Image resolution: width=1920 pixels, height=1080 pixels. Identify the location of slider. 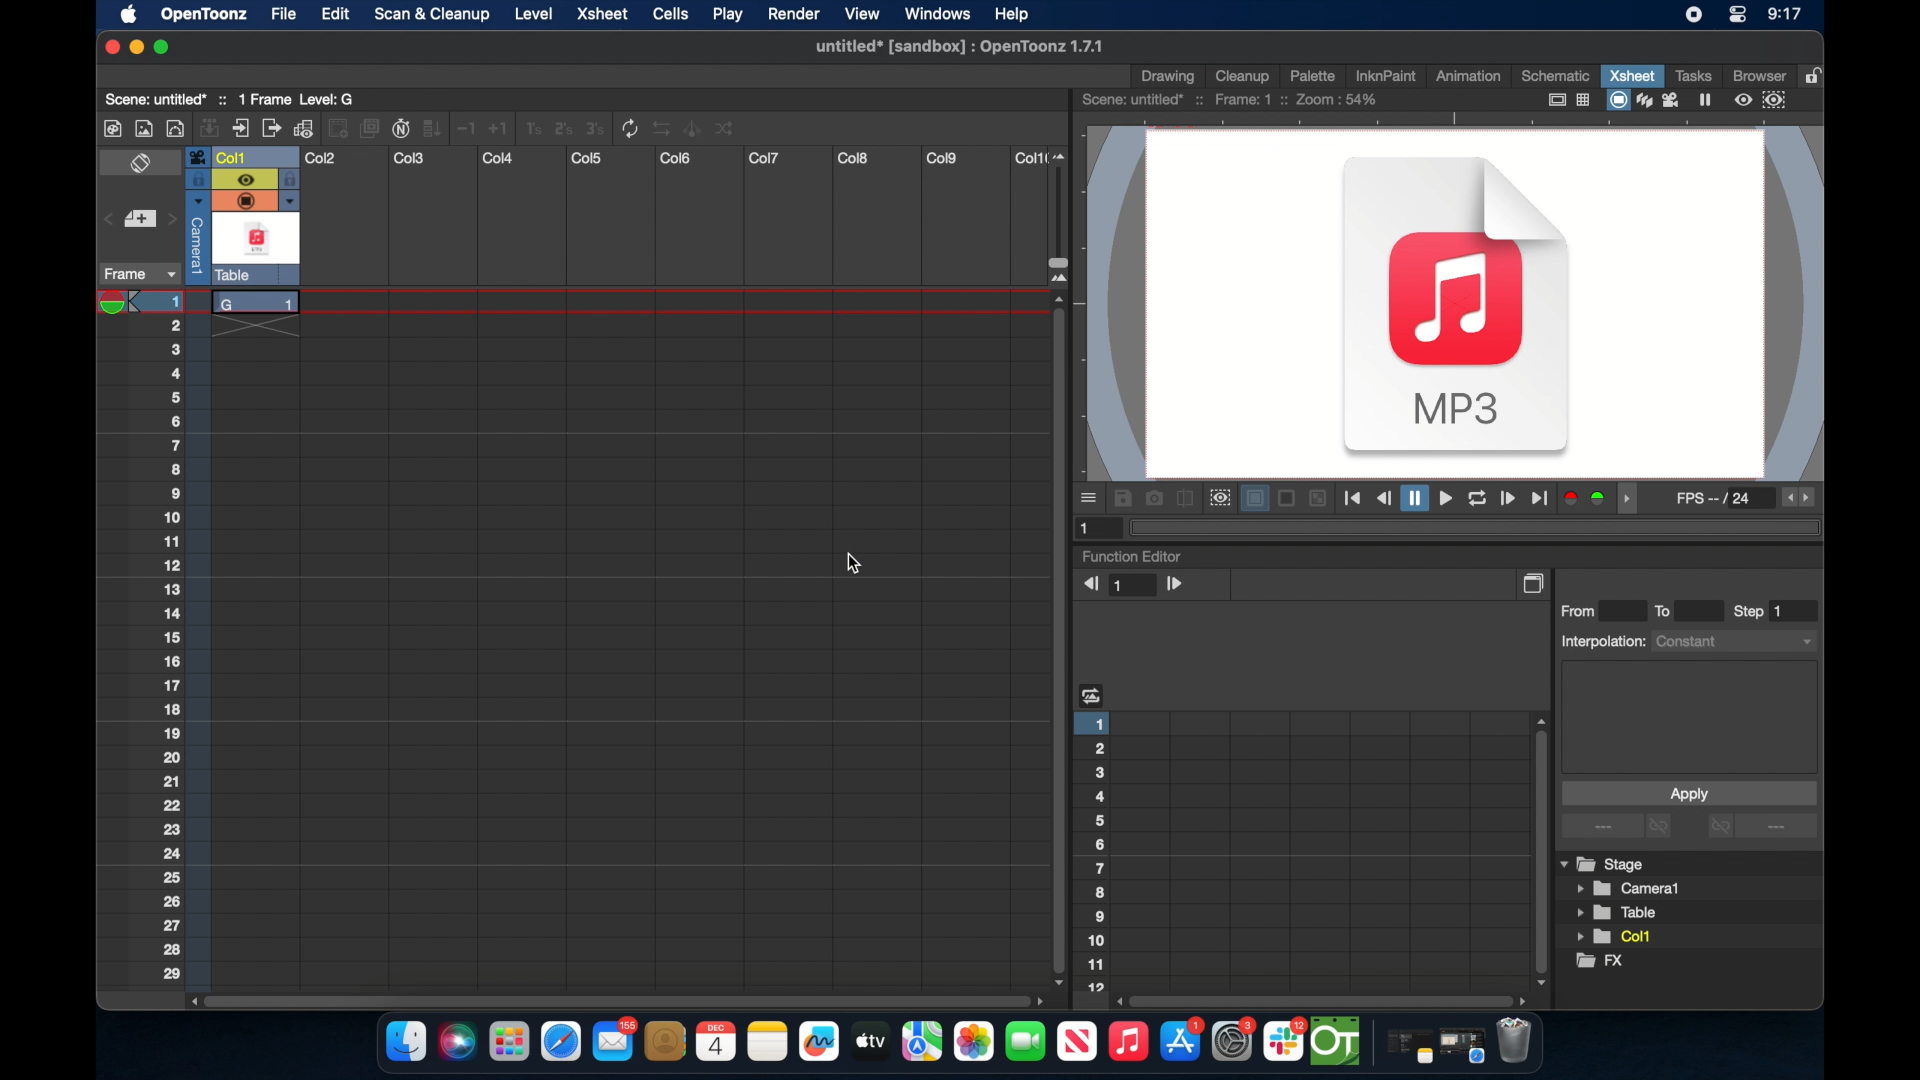
(1066, 217).